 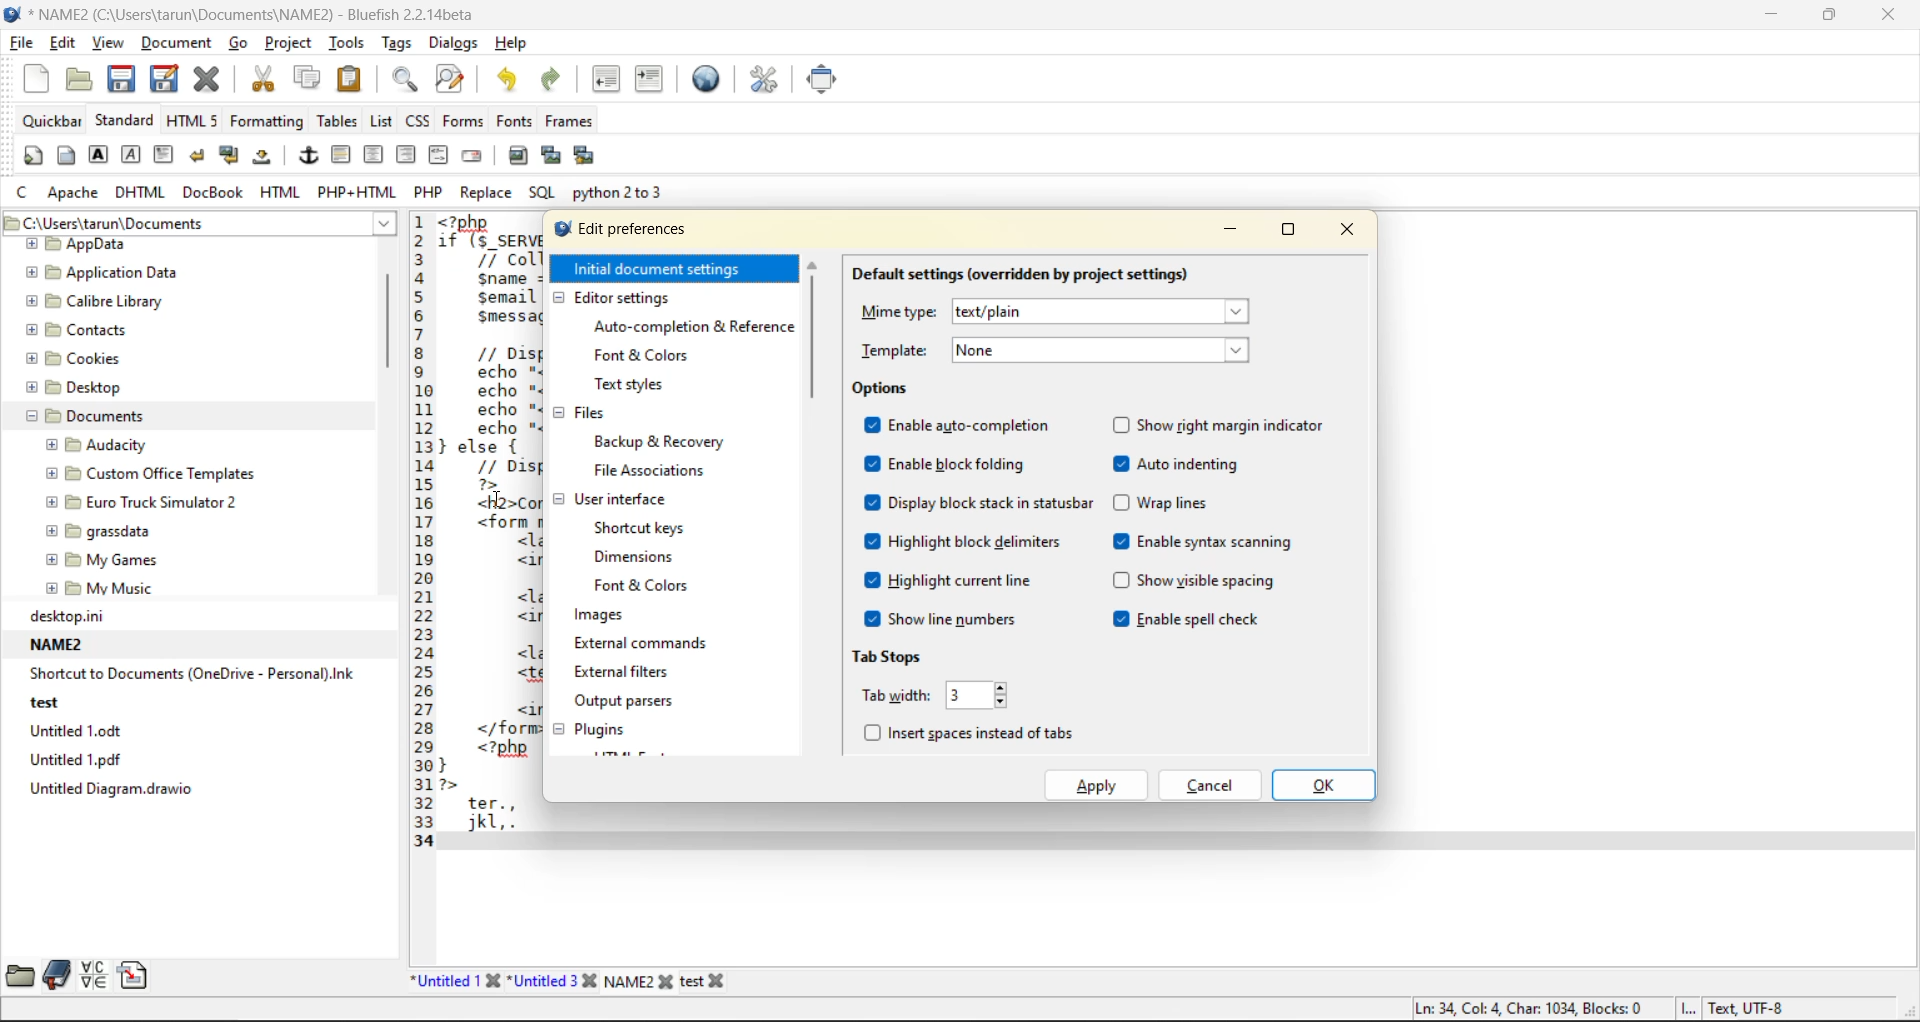 I want to click on html comment, so click(x=442, y=153).